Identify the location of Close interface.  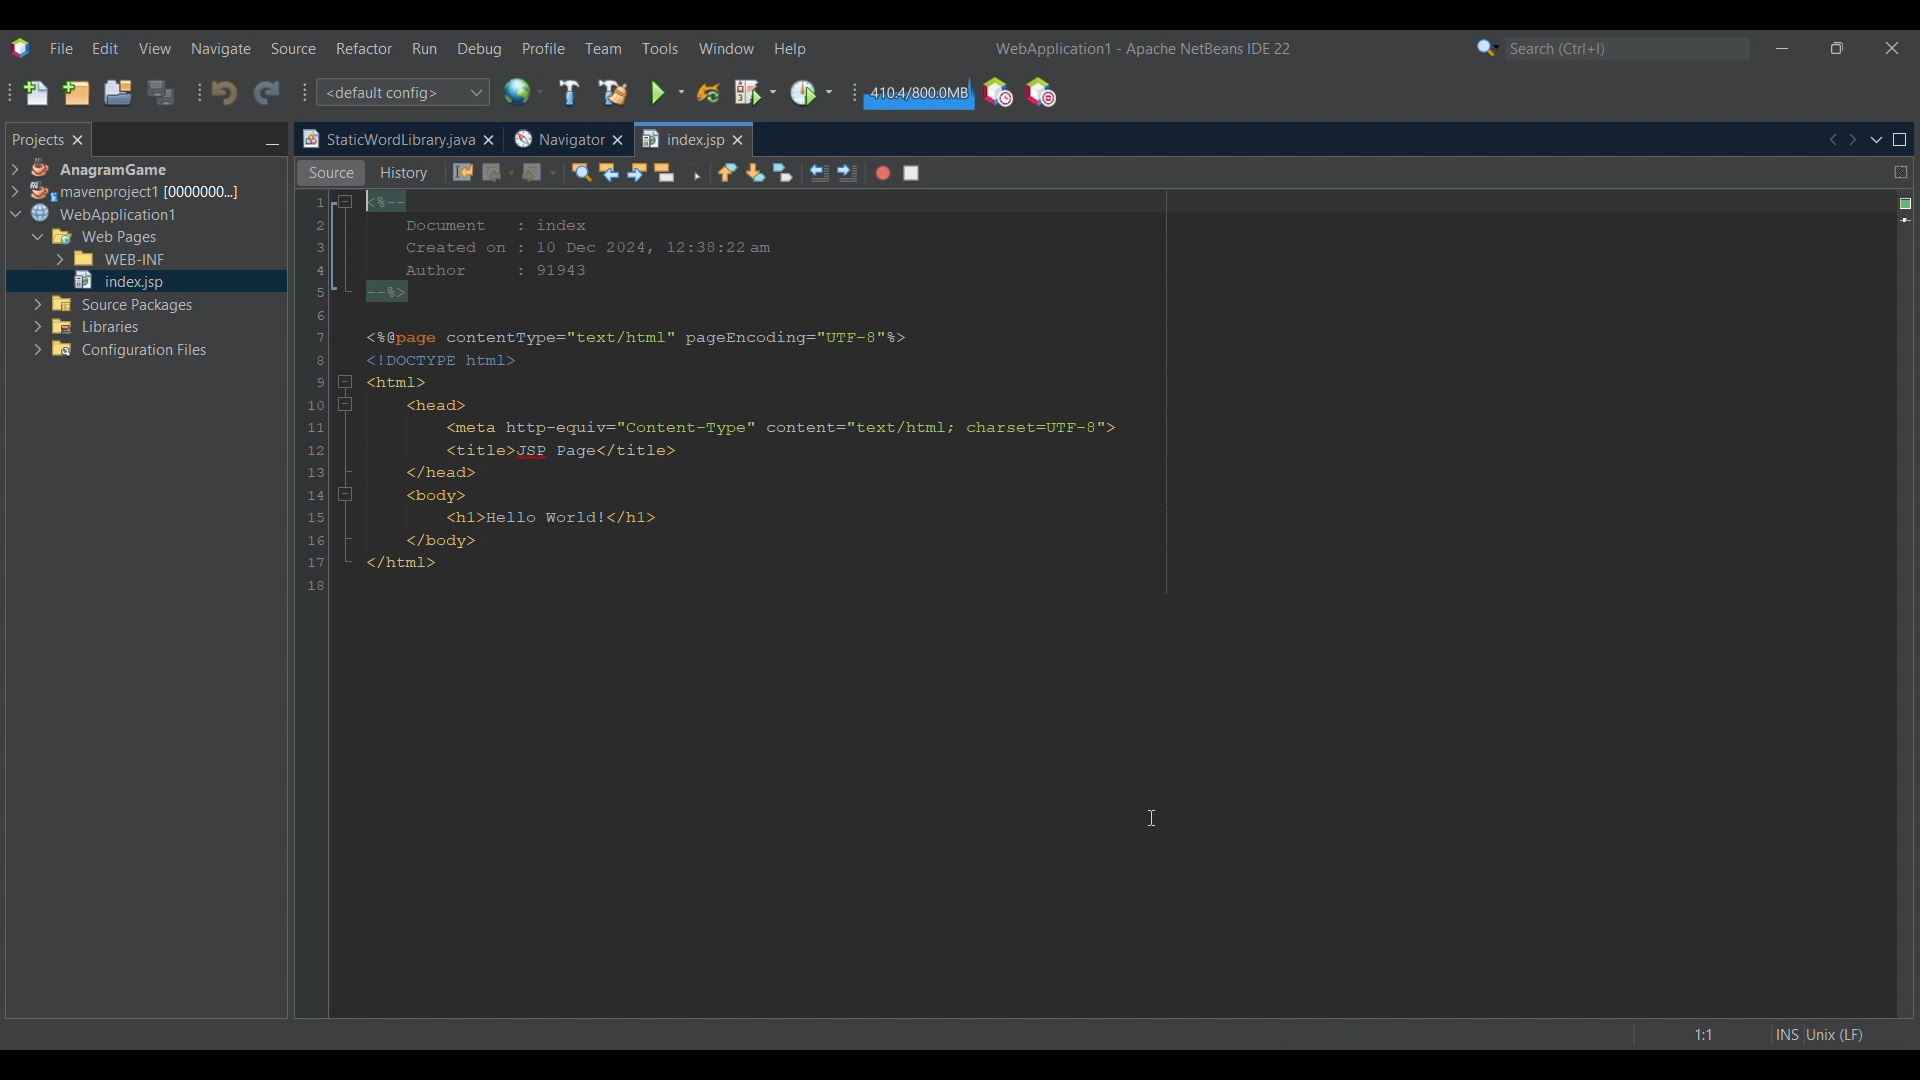
(1892, 48).